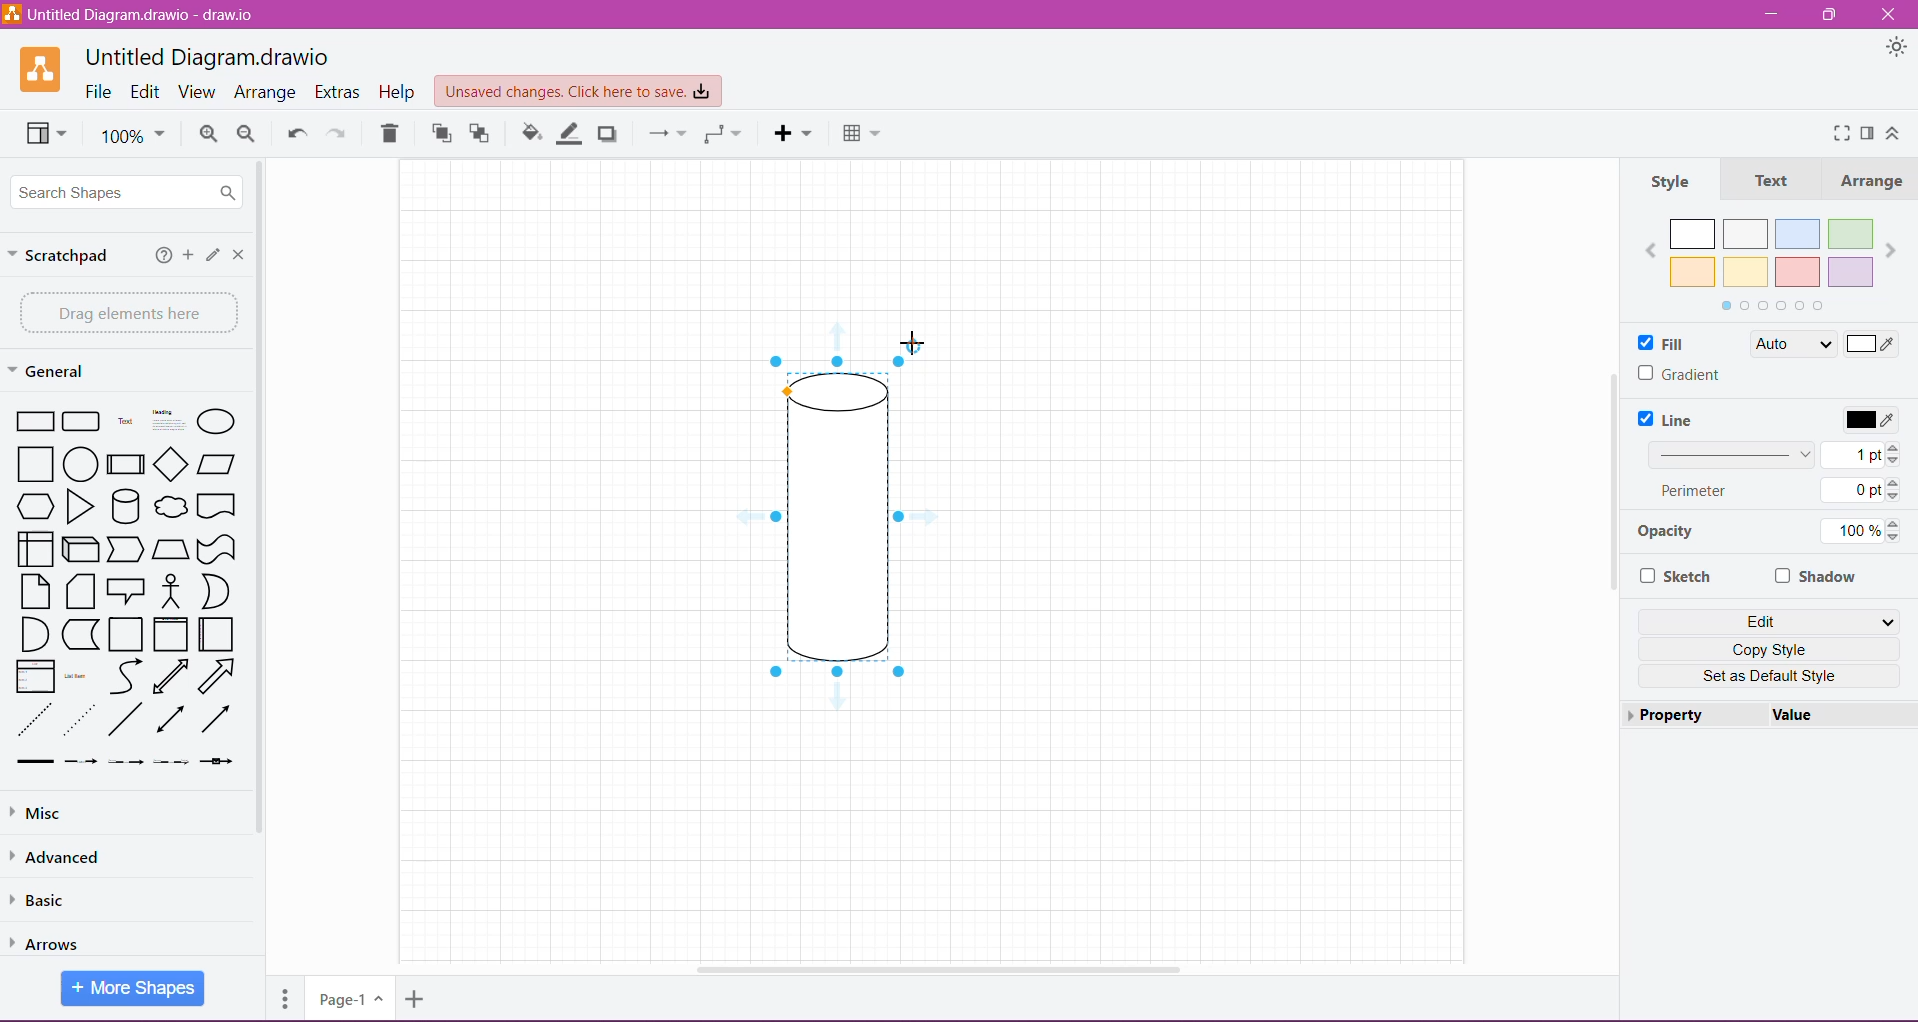 Image resolution: width=1918 pixels, height=1022 pixels. I want to click on Selected Image to be rotated by 45 degree, so click(833, 522).